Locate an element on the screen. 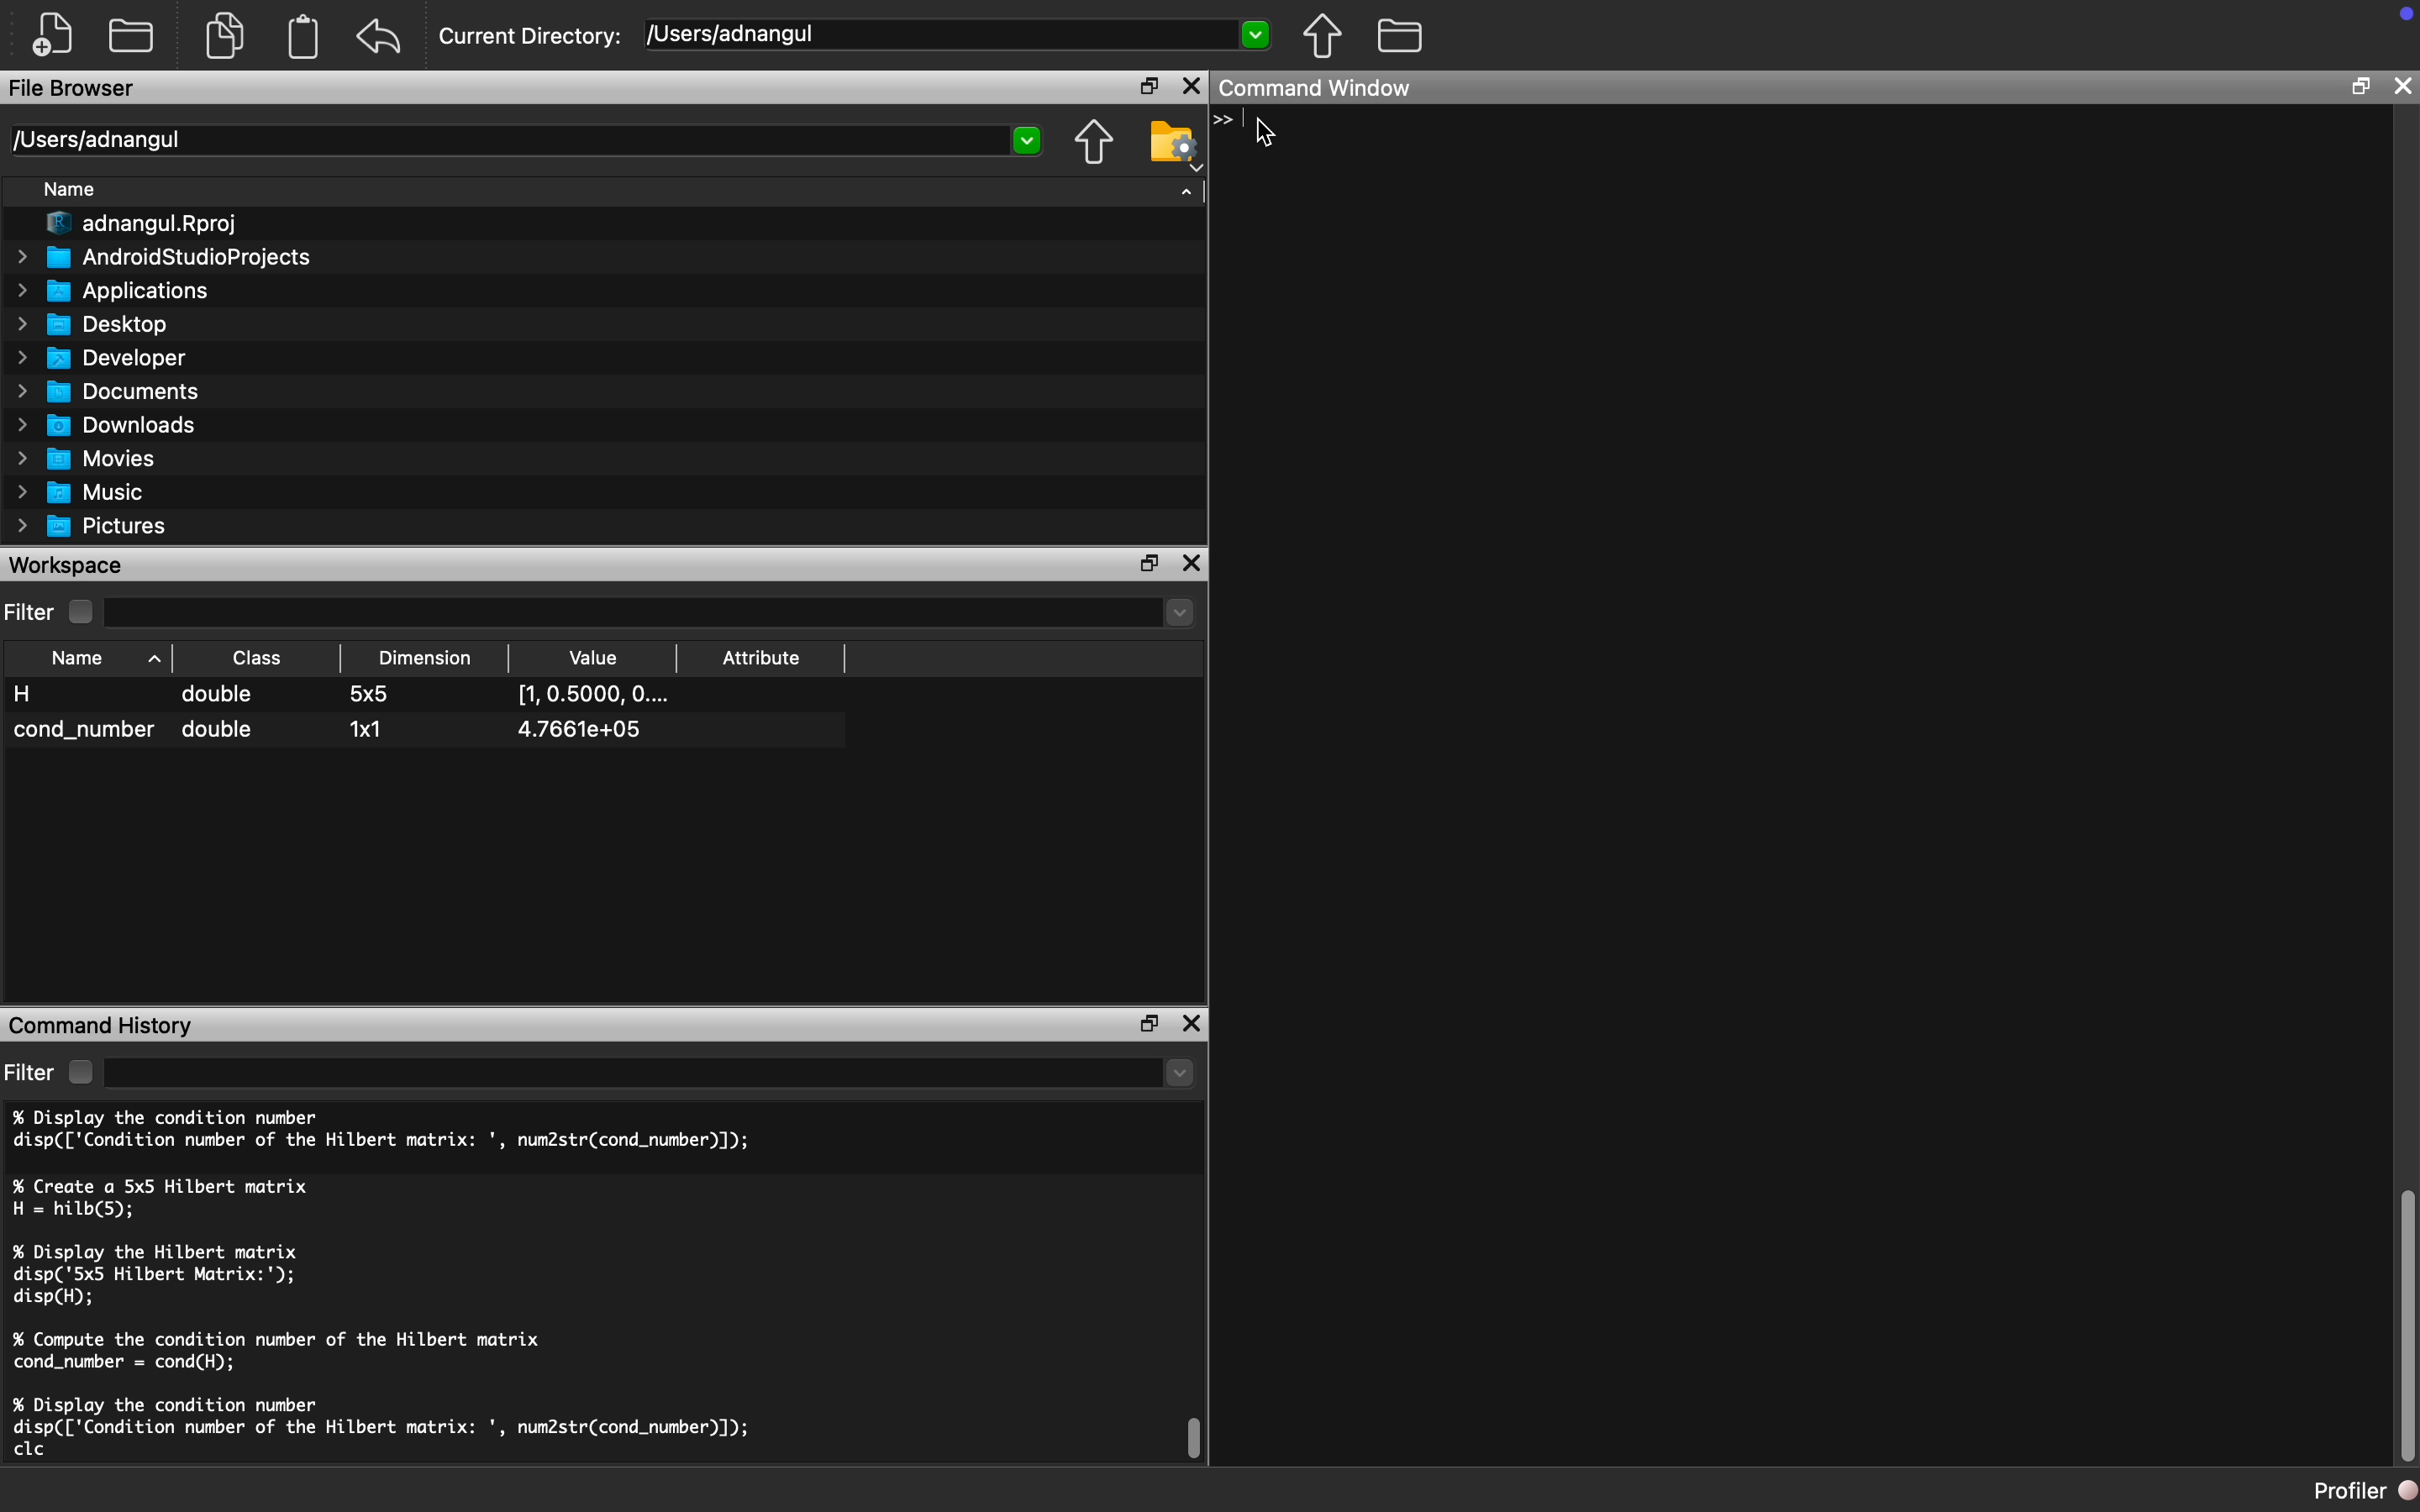  Current Directory: is located at coordinates (529, 39).